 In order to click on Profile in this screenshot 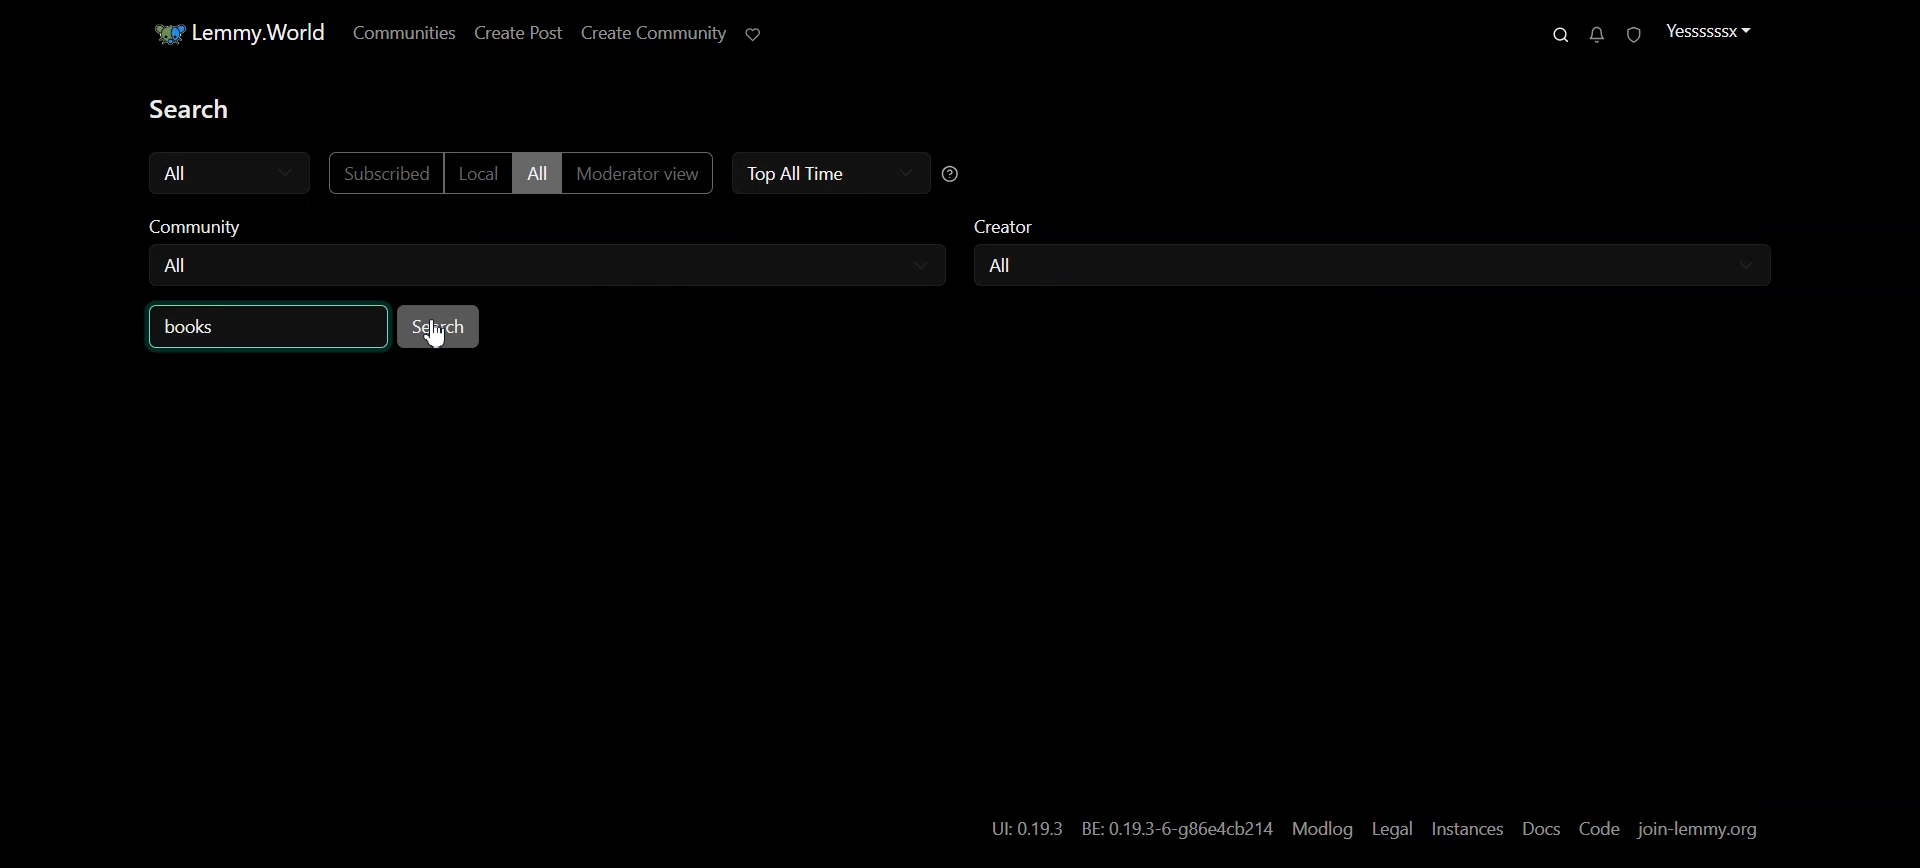, I will do `click(1705, 30)`.